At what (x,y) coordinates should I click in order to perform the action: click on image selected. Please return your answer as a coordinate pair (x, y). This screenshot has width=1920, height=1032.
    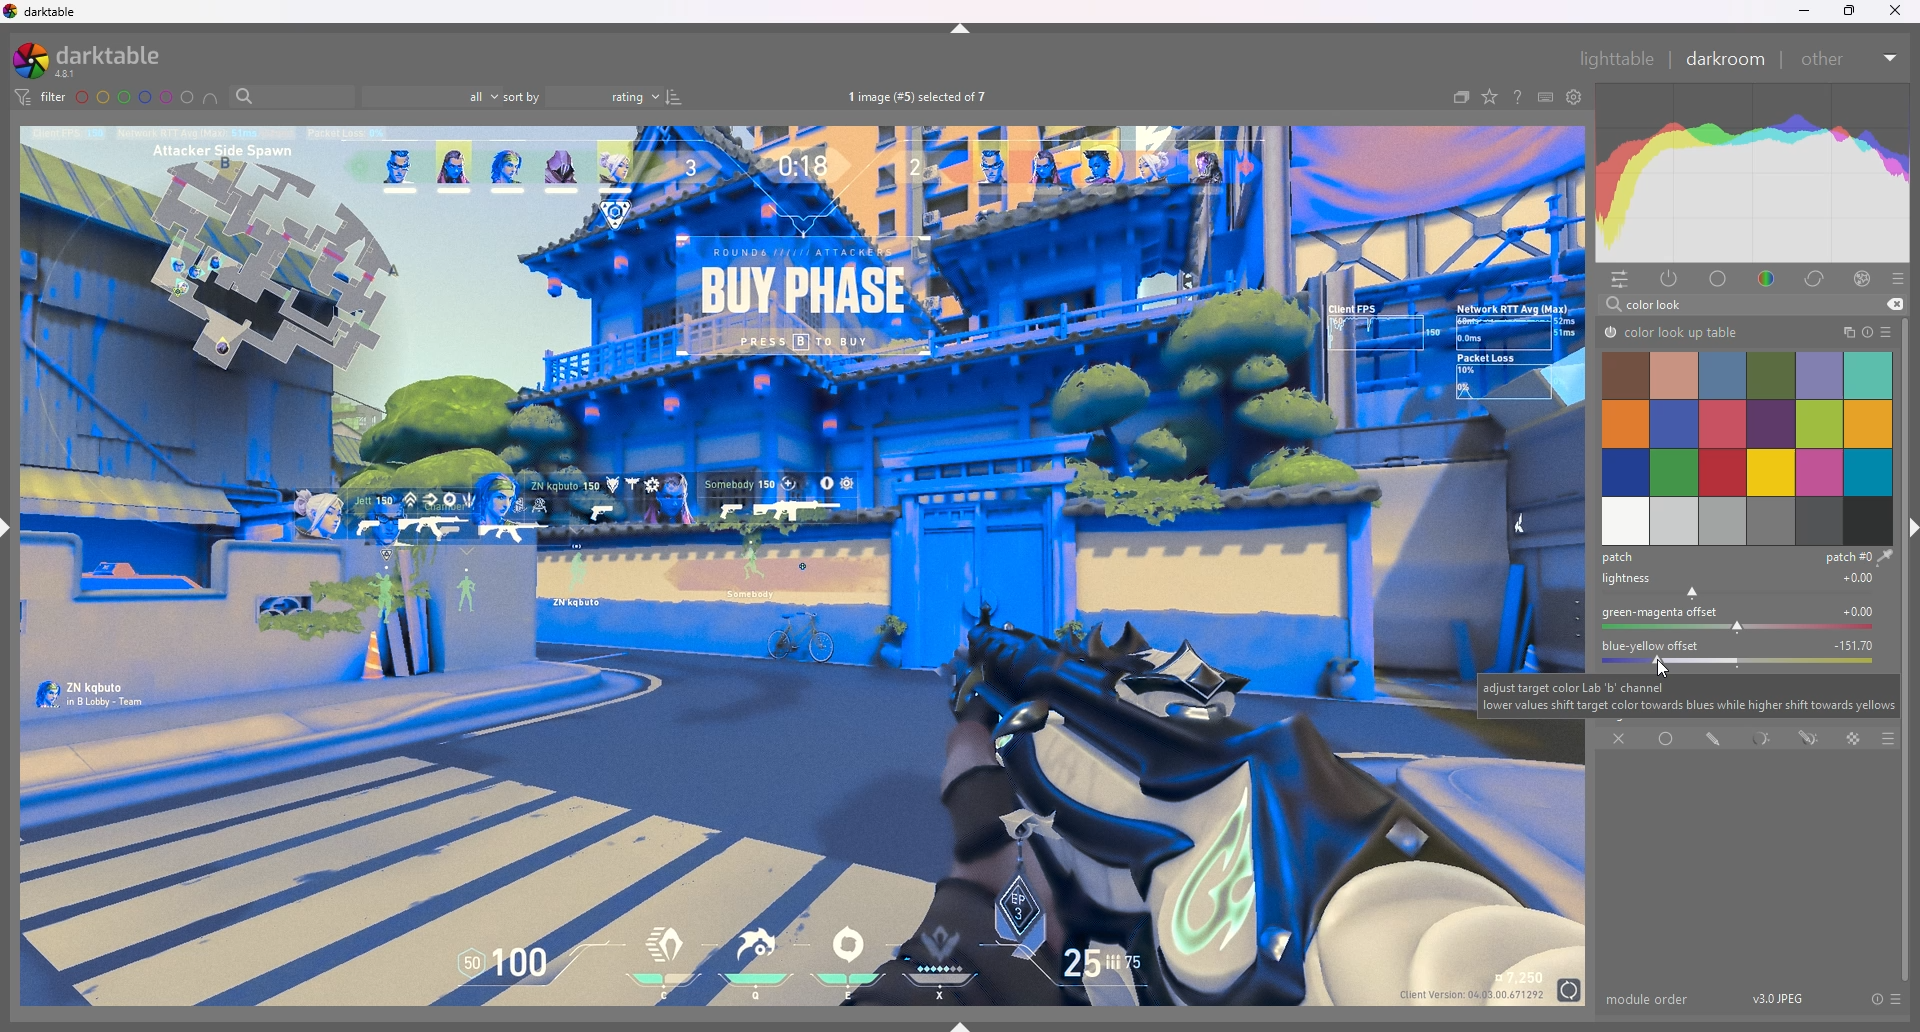
    Looking at the image, I should click on (925, 96).